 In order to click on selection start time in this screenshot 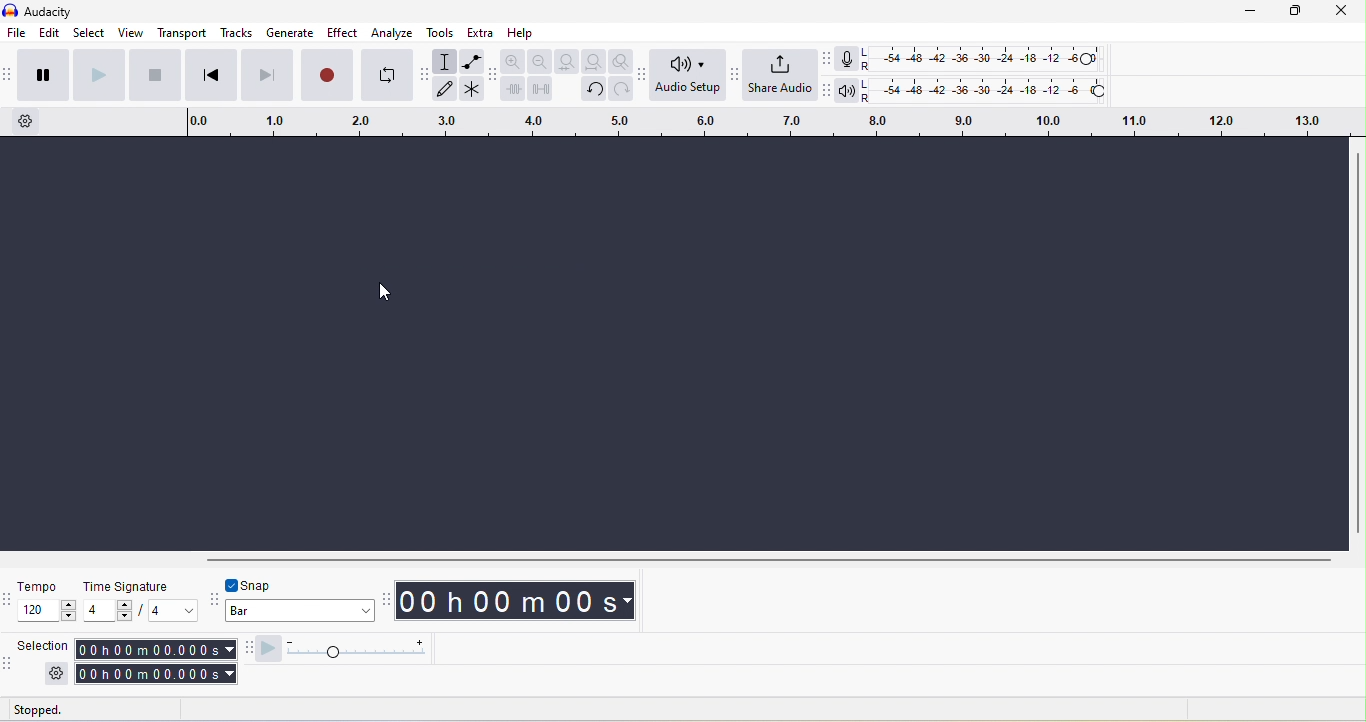, I will do `click(155, 650)`.